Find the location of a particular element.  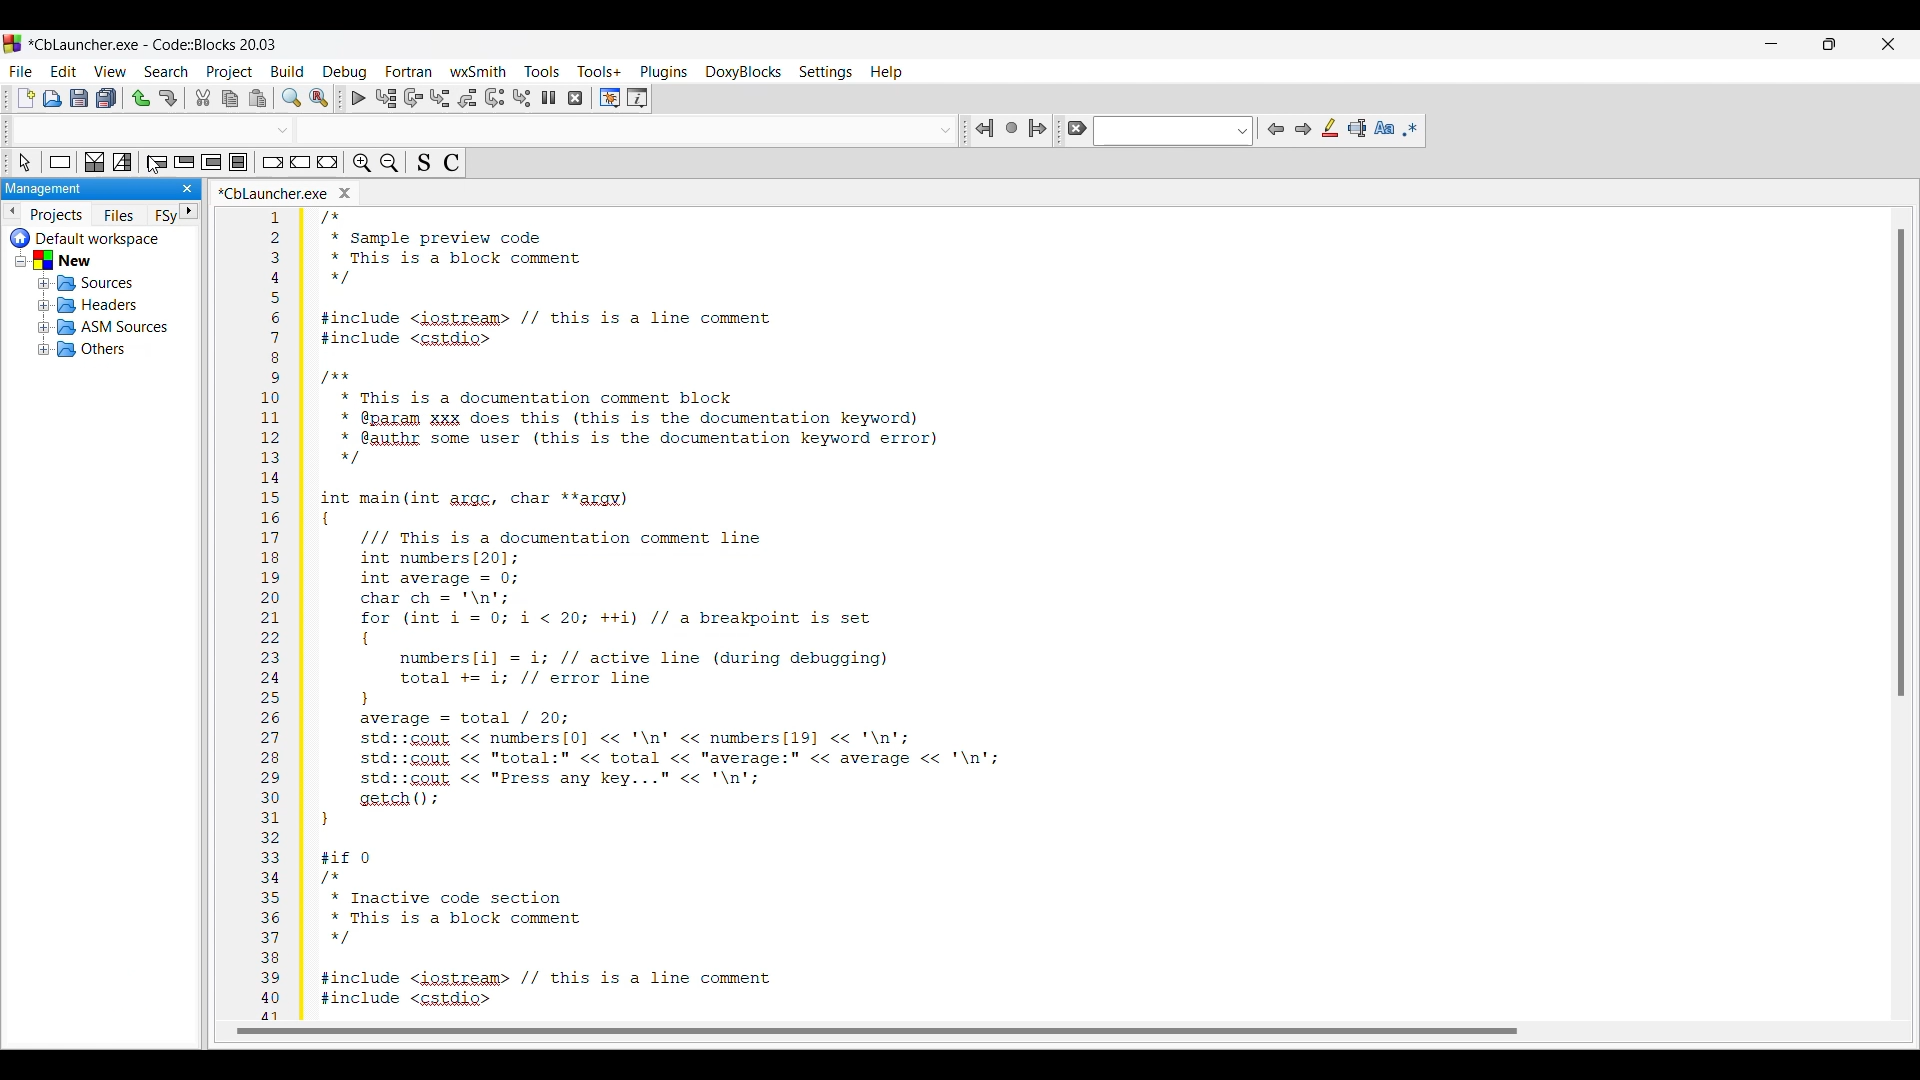

Toggle source  is located at coordinates (424, 162).